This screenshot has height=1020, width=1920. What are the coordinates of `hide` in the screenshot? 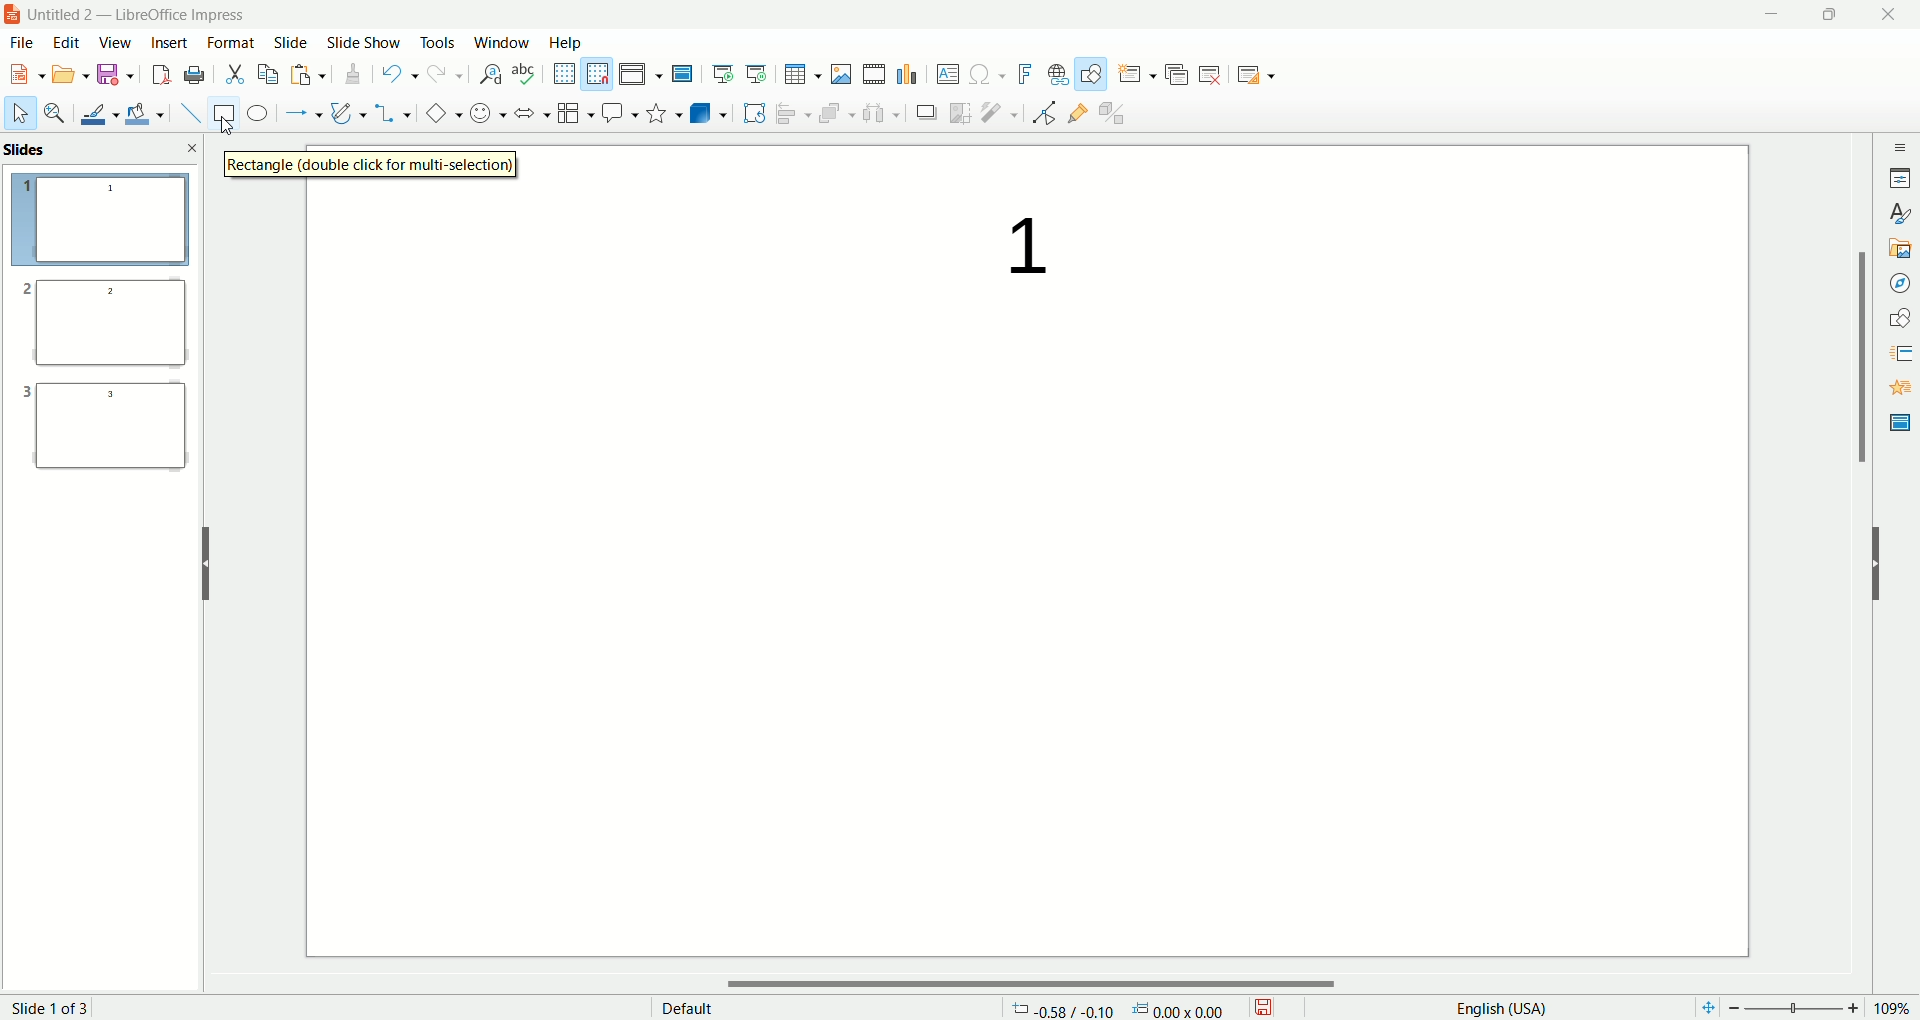 It's located at (205, 560).